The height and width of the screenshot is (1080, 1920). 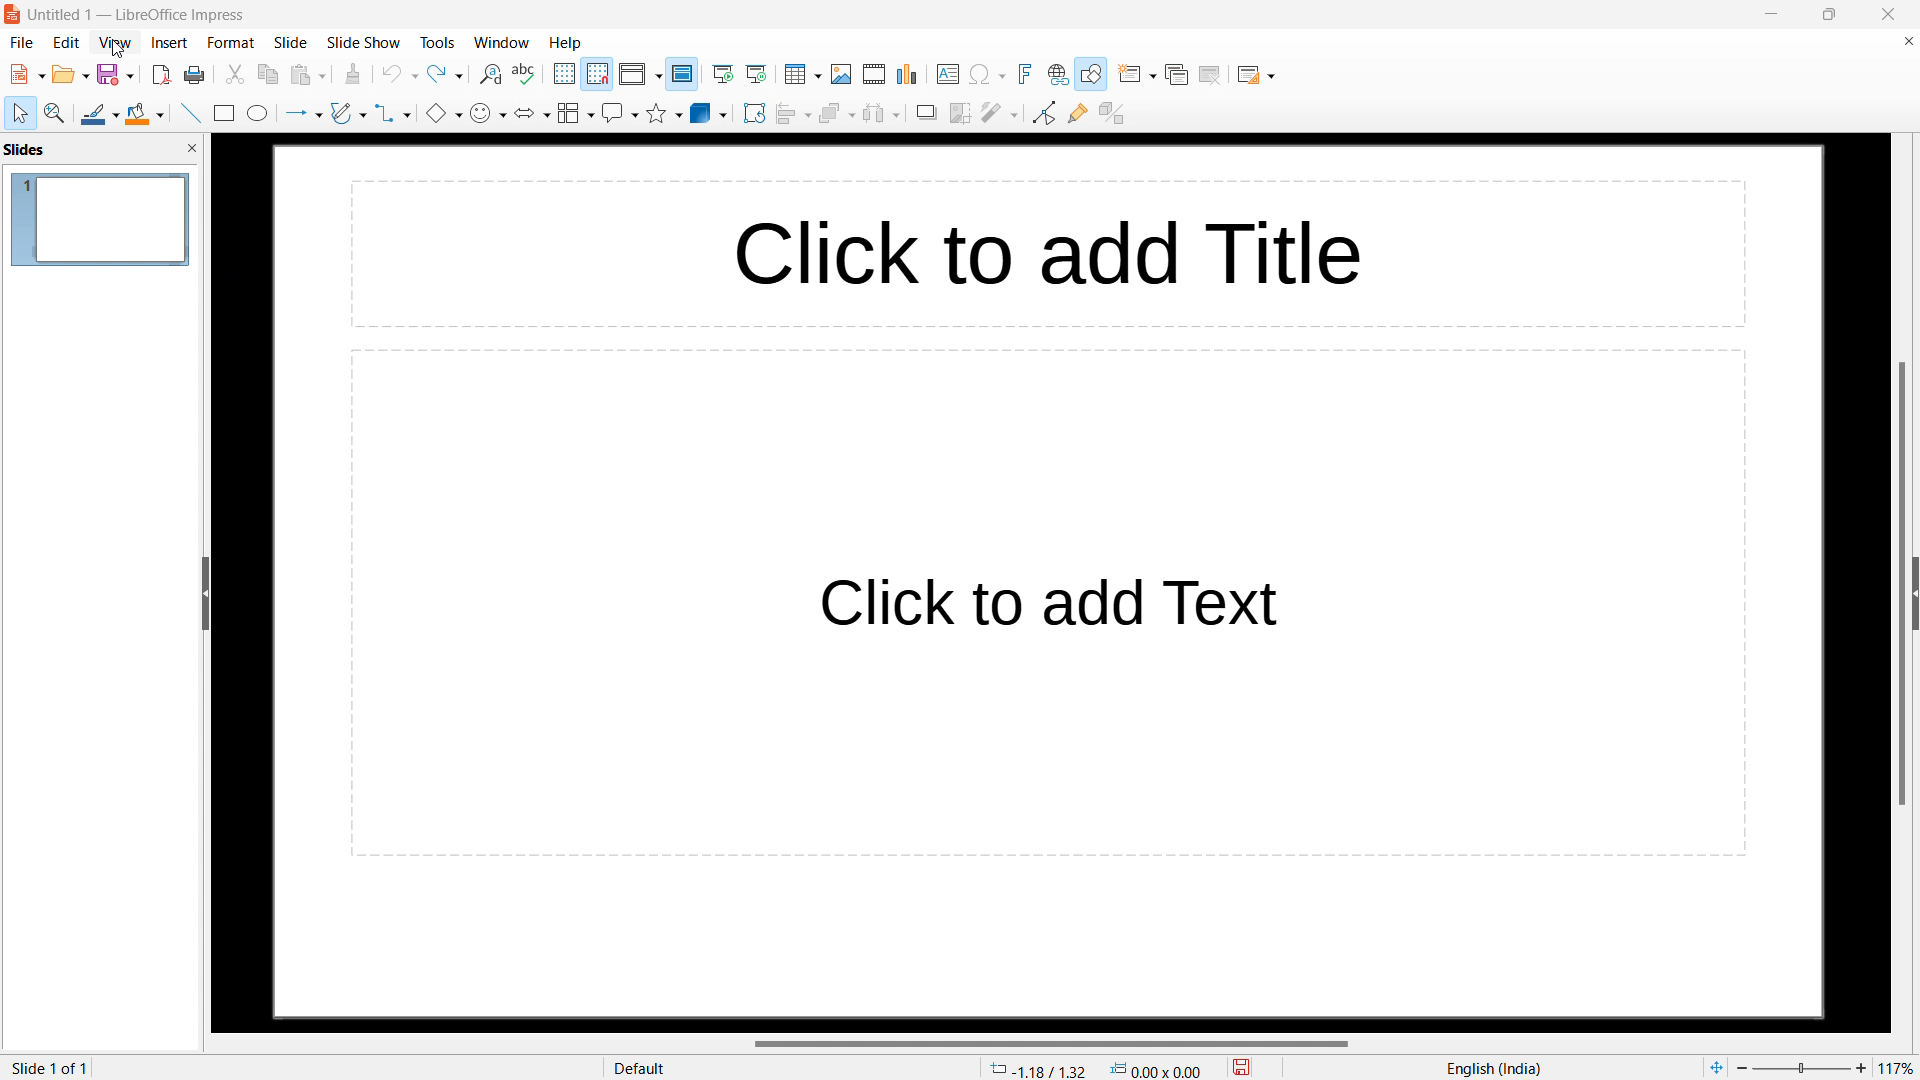 What do you see at coordinates (196, 76) in the screenshot?
I see `save` at bounding box center [196, 76].